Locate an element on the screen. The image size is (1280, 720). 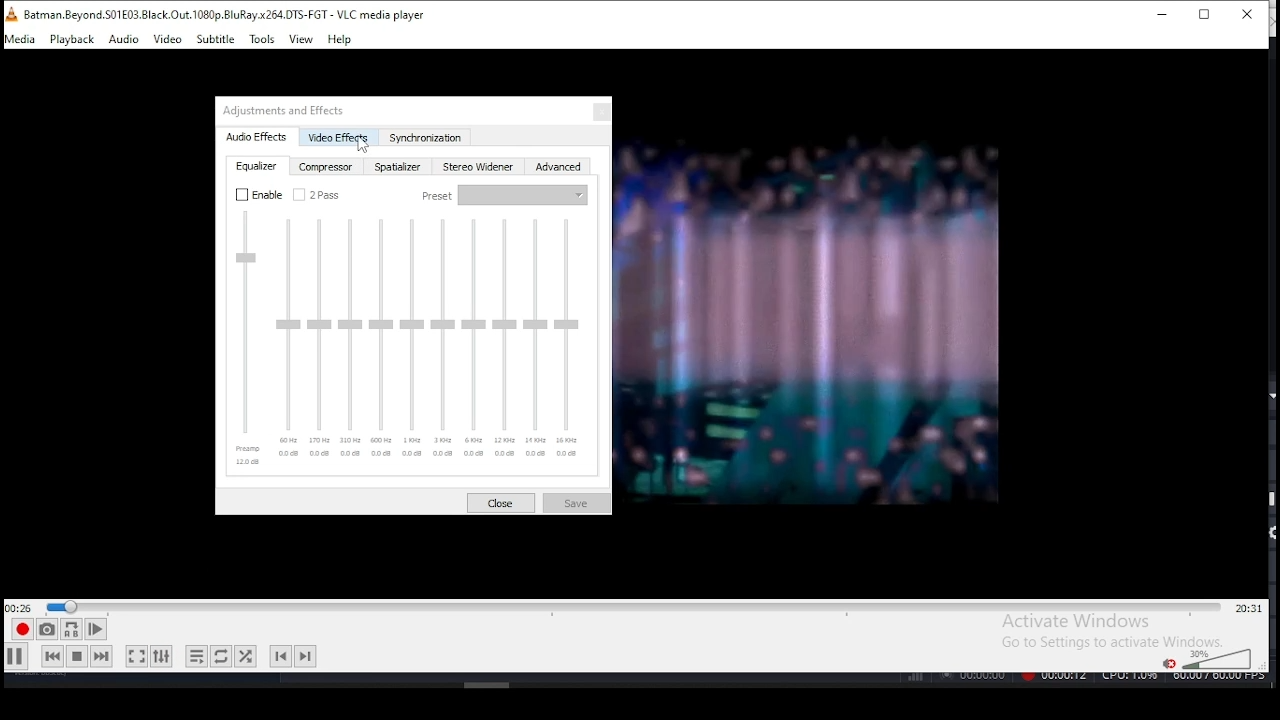
save is located at coordinates (577, 503).